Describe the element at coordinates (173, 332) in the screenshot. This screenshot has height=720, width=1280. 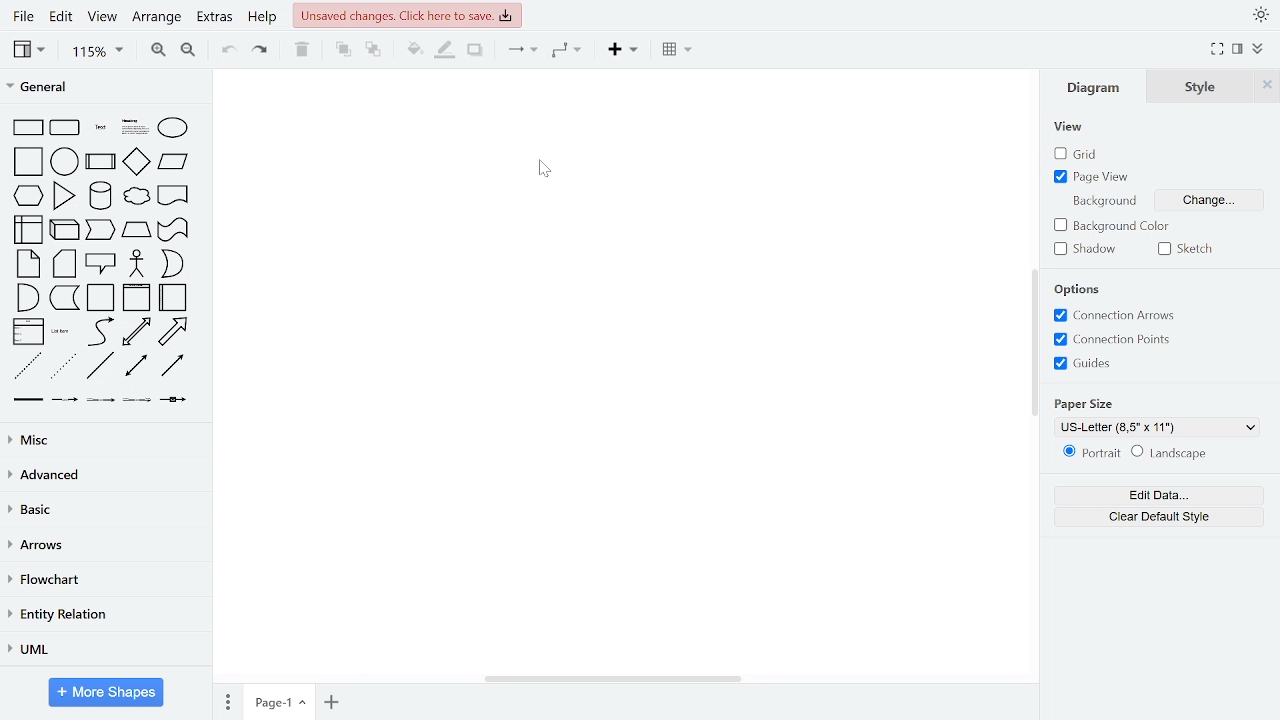
I see `arrow` at that location.